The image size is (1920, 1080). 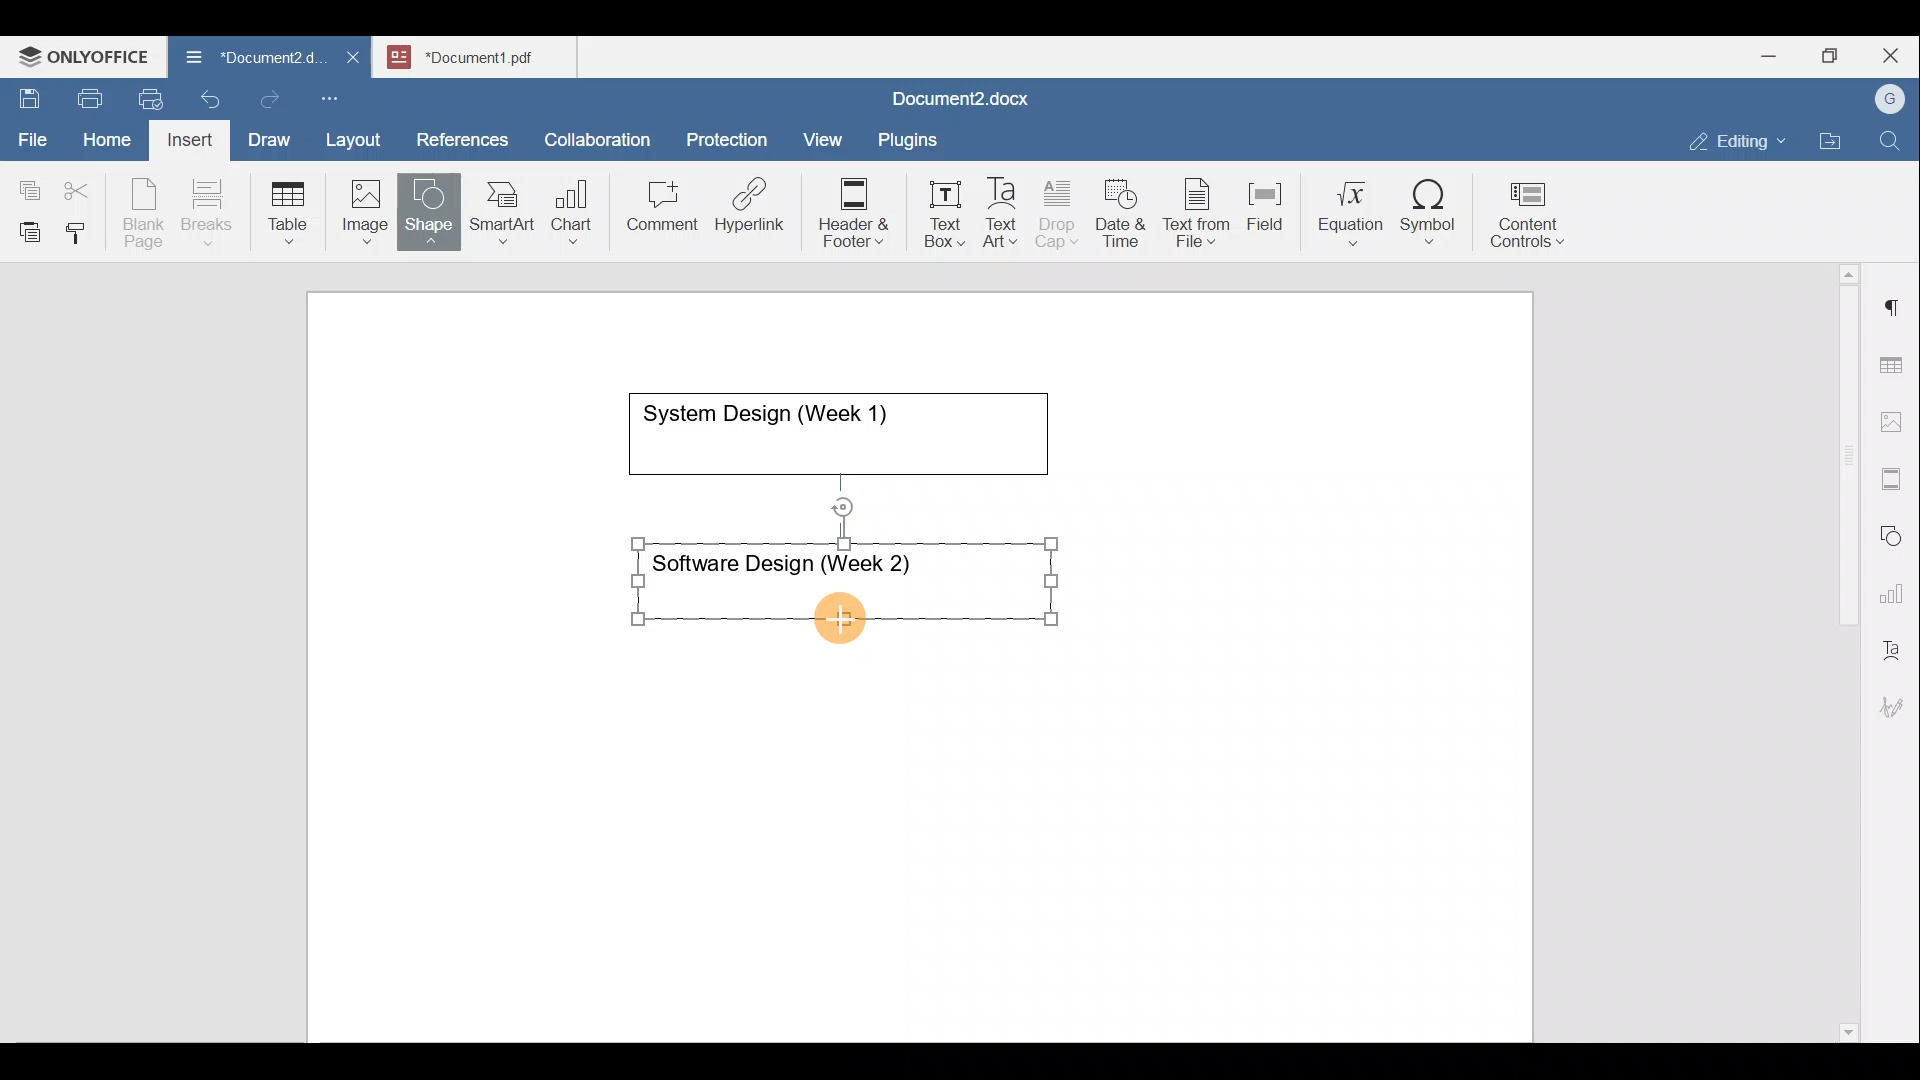 What do you see at coordinates (568, 214) in the screenshot?
I see `Chart` at bounding box center [568, 214].